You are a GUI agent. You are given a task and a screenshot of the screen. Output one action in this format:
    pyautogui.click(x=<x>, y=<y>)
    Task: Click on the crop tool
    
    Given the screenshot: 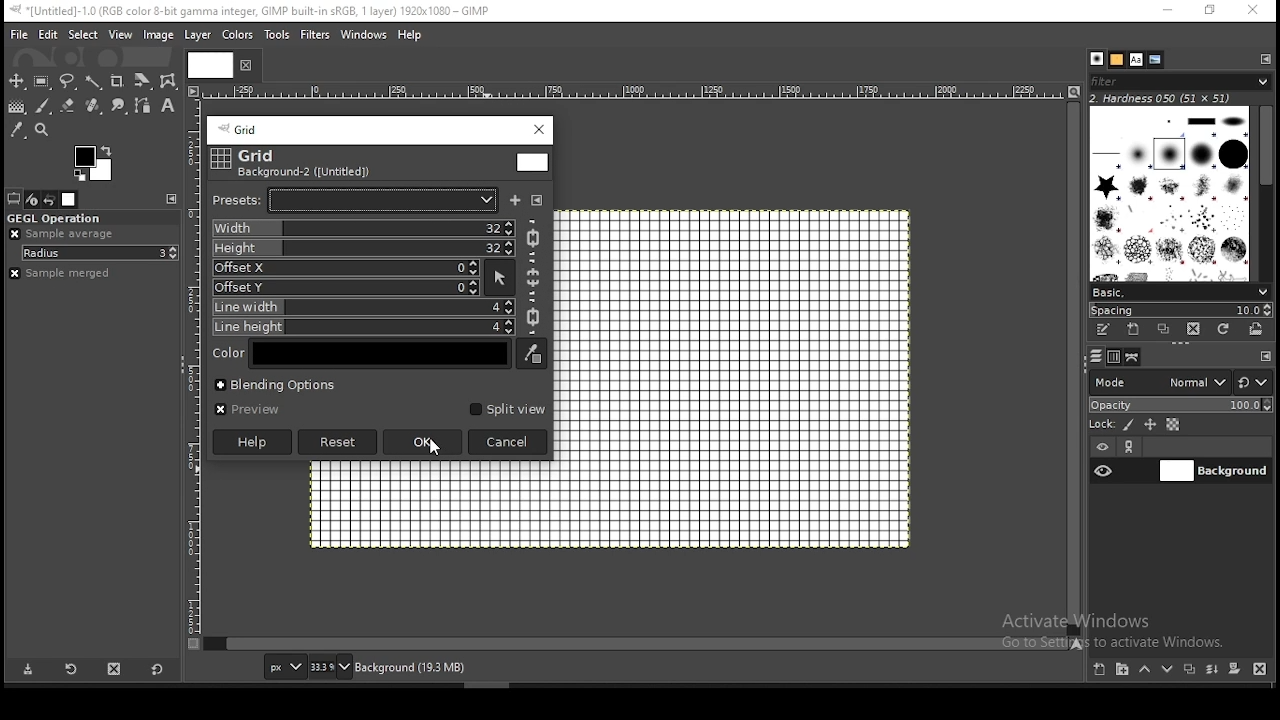 What is the action you would take?
    pyautogui.click(x=140, y=82)
    